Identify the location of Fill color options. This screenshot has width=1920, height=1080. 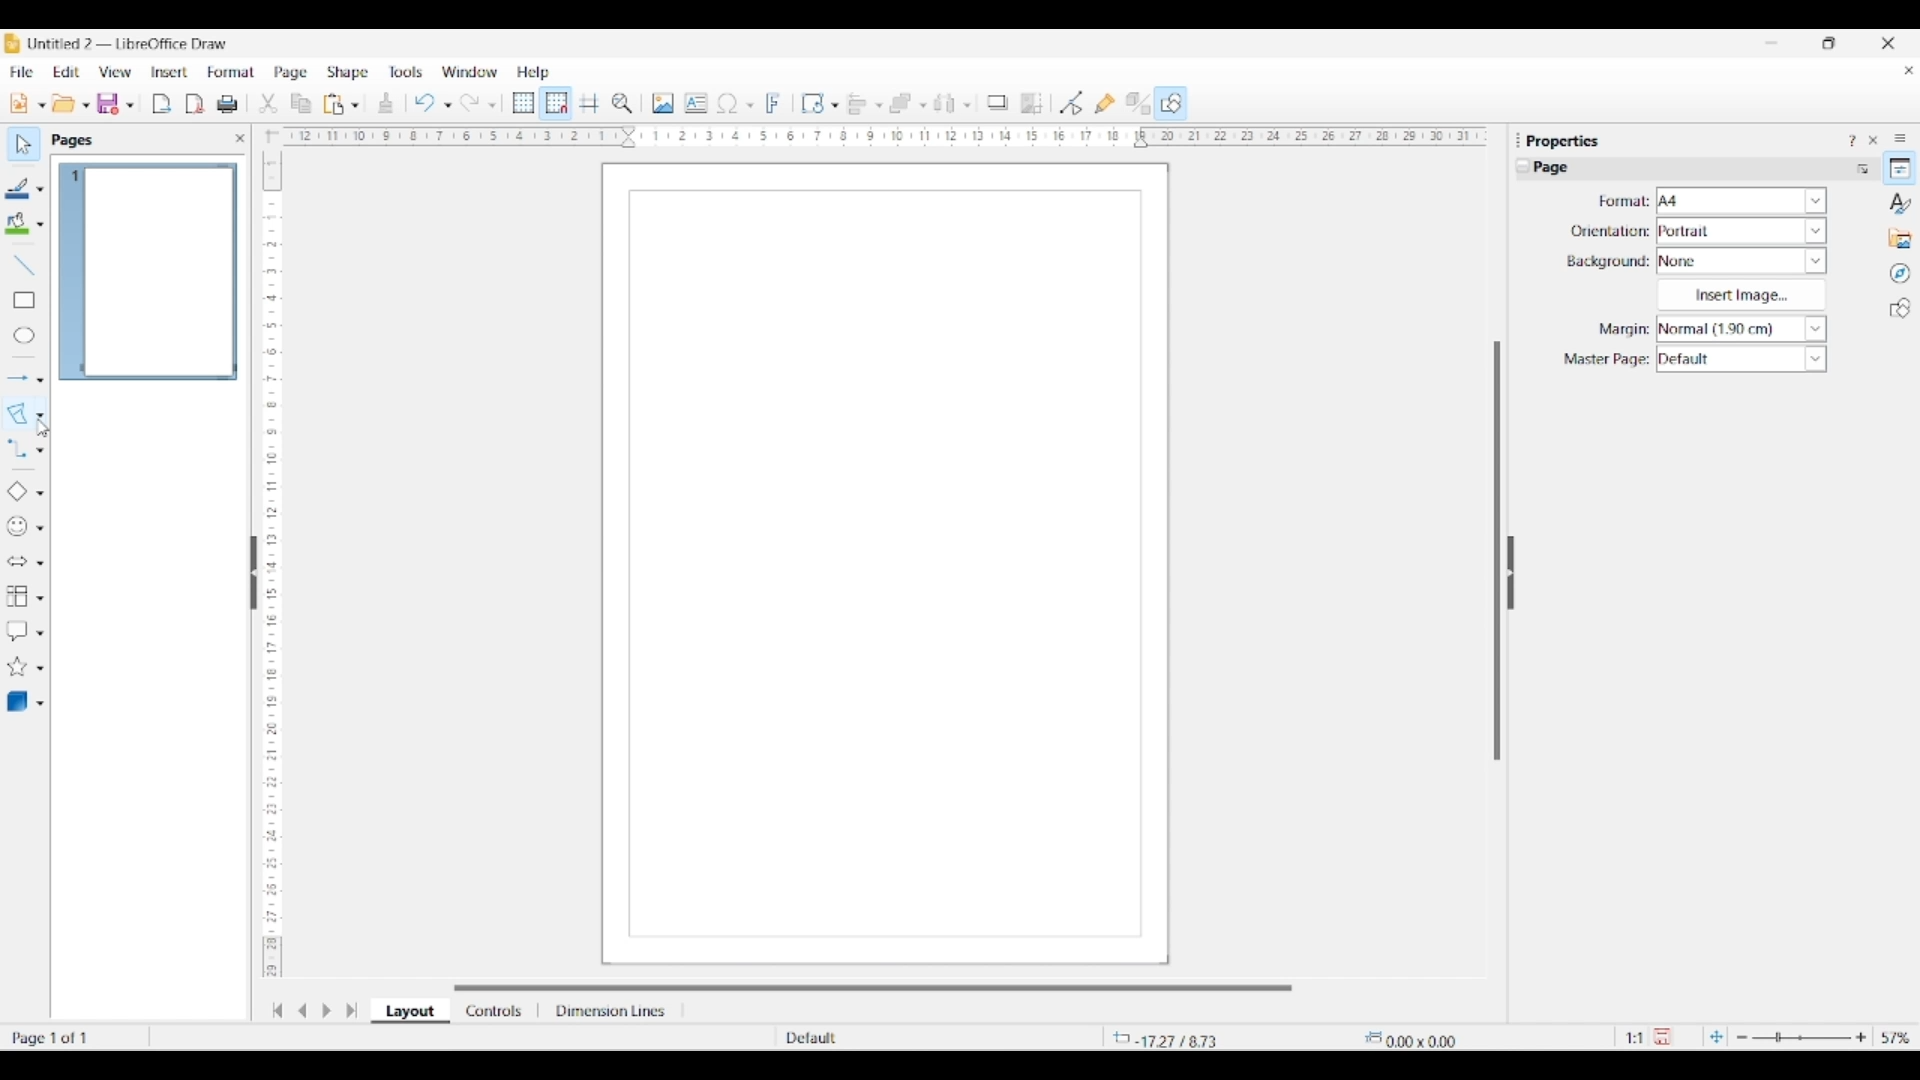
(40, 225).